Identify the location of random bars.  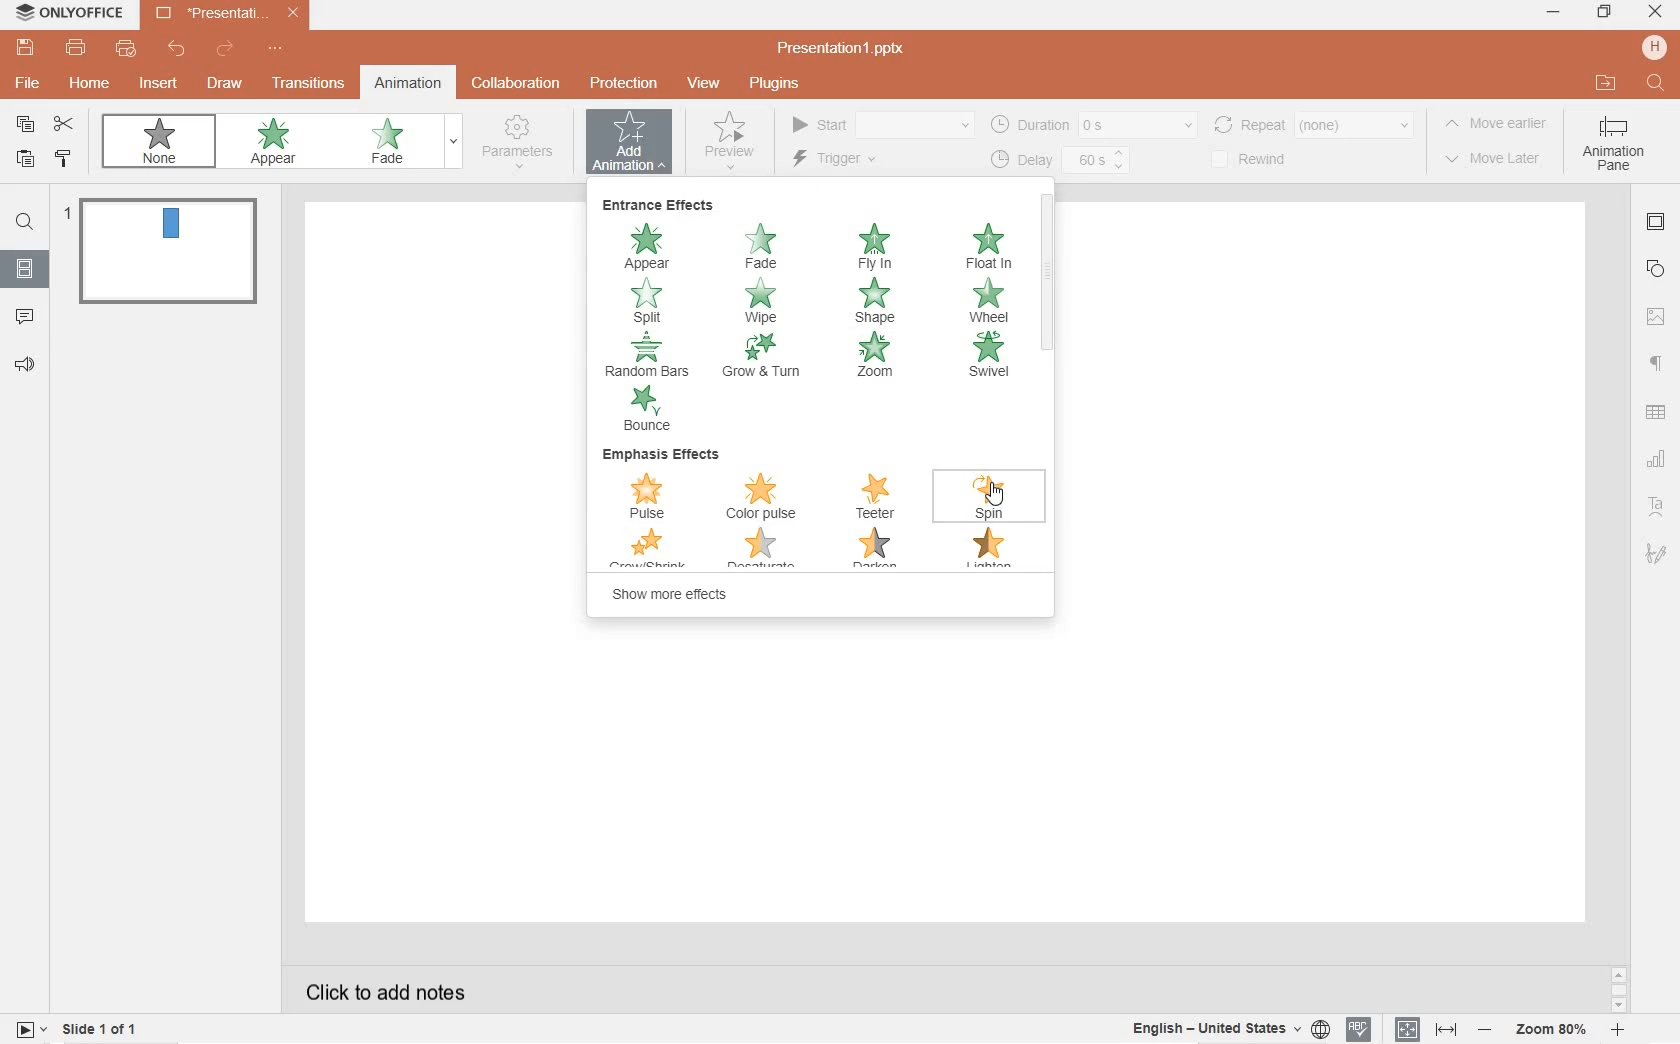
(646, 354).